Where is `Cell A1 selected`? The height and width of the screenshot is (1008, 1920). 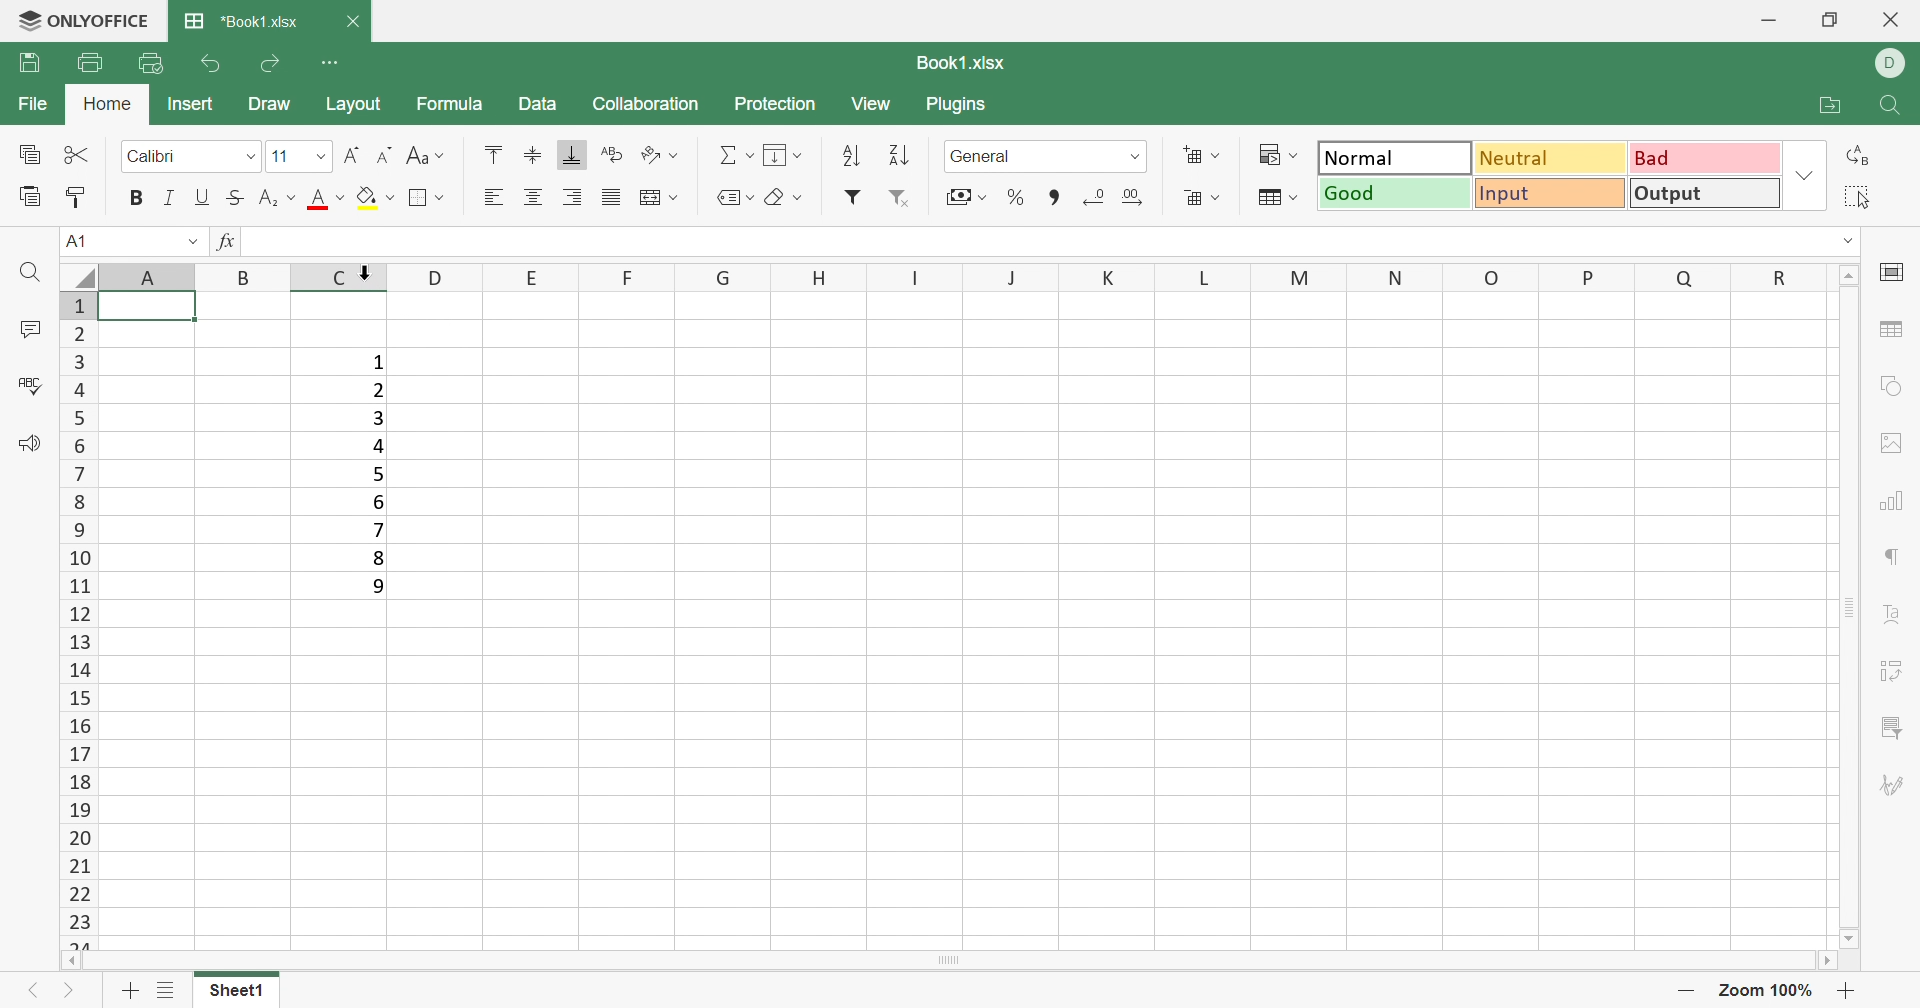 Cell A1 selected is located at coordinates (151, 307).